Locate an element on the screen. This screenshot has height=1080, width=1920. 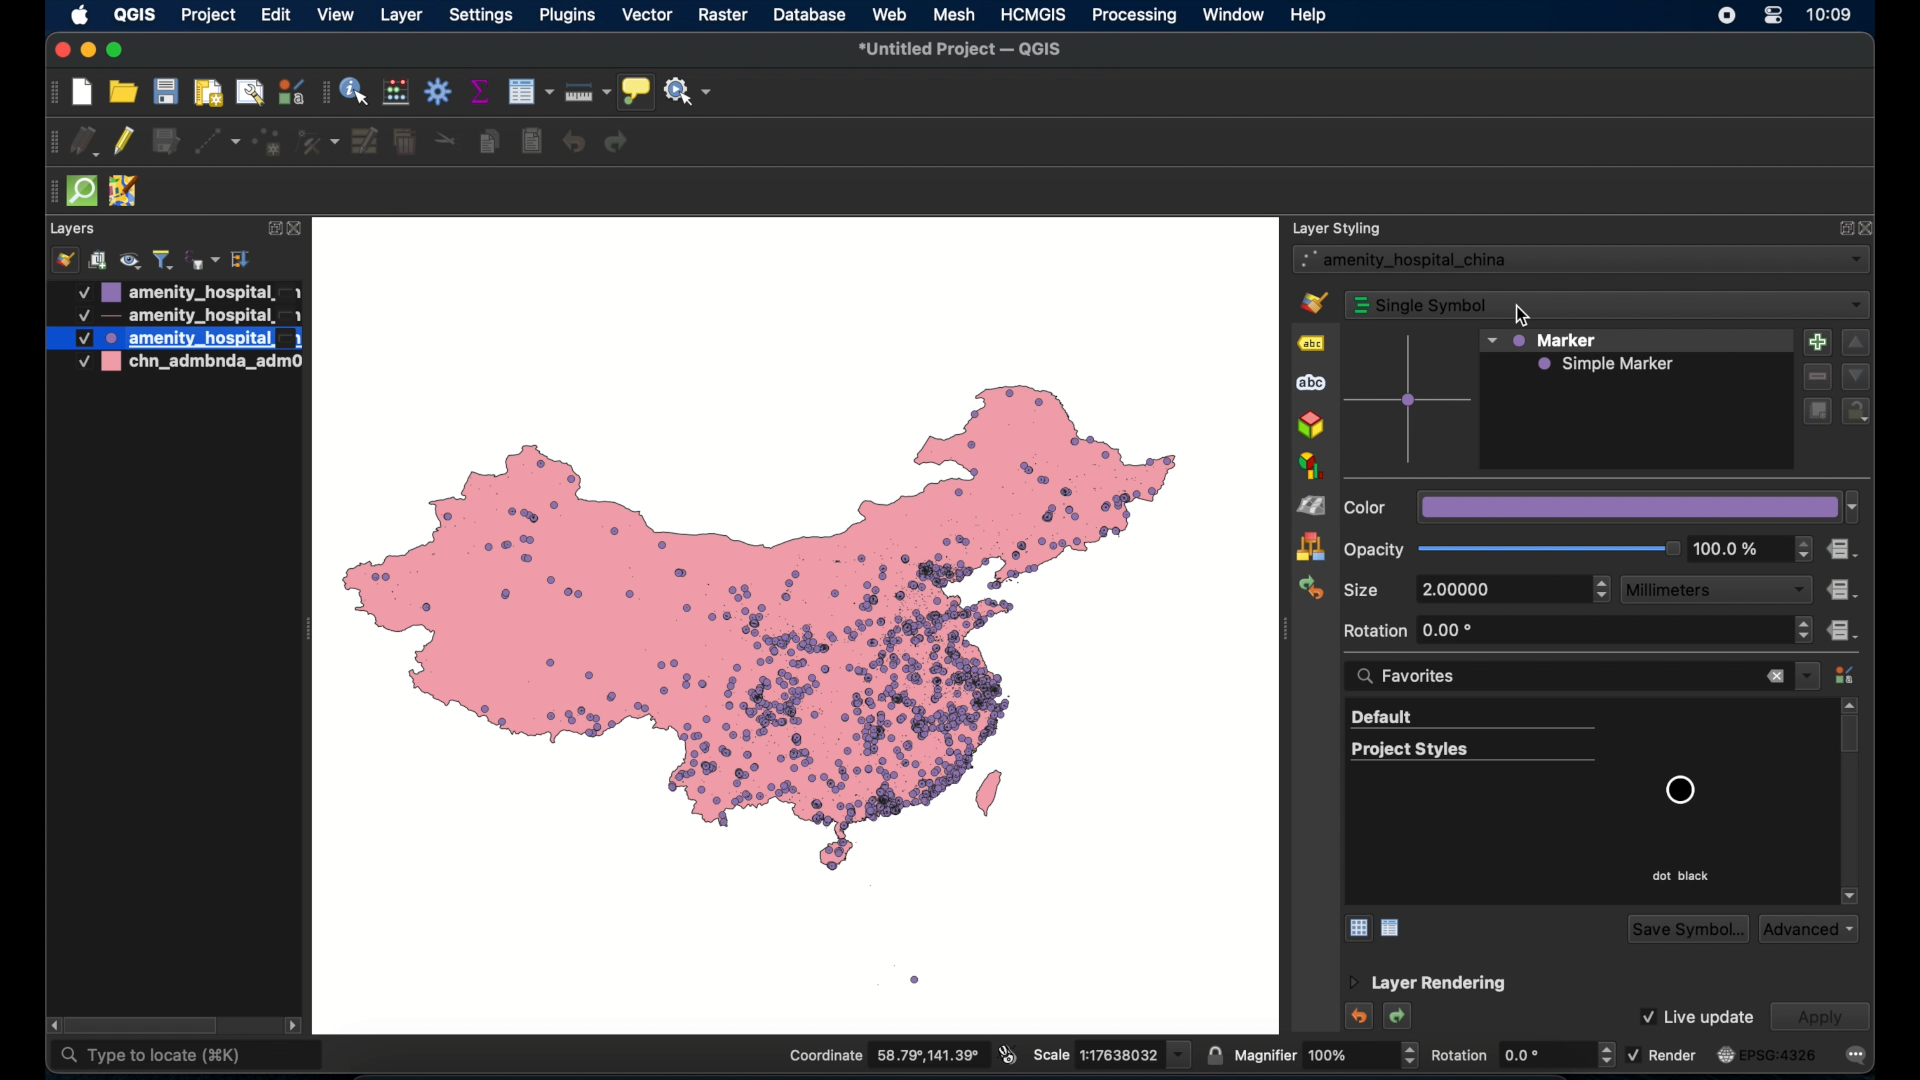
close is located at coordinates (1867, 226).